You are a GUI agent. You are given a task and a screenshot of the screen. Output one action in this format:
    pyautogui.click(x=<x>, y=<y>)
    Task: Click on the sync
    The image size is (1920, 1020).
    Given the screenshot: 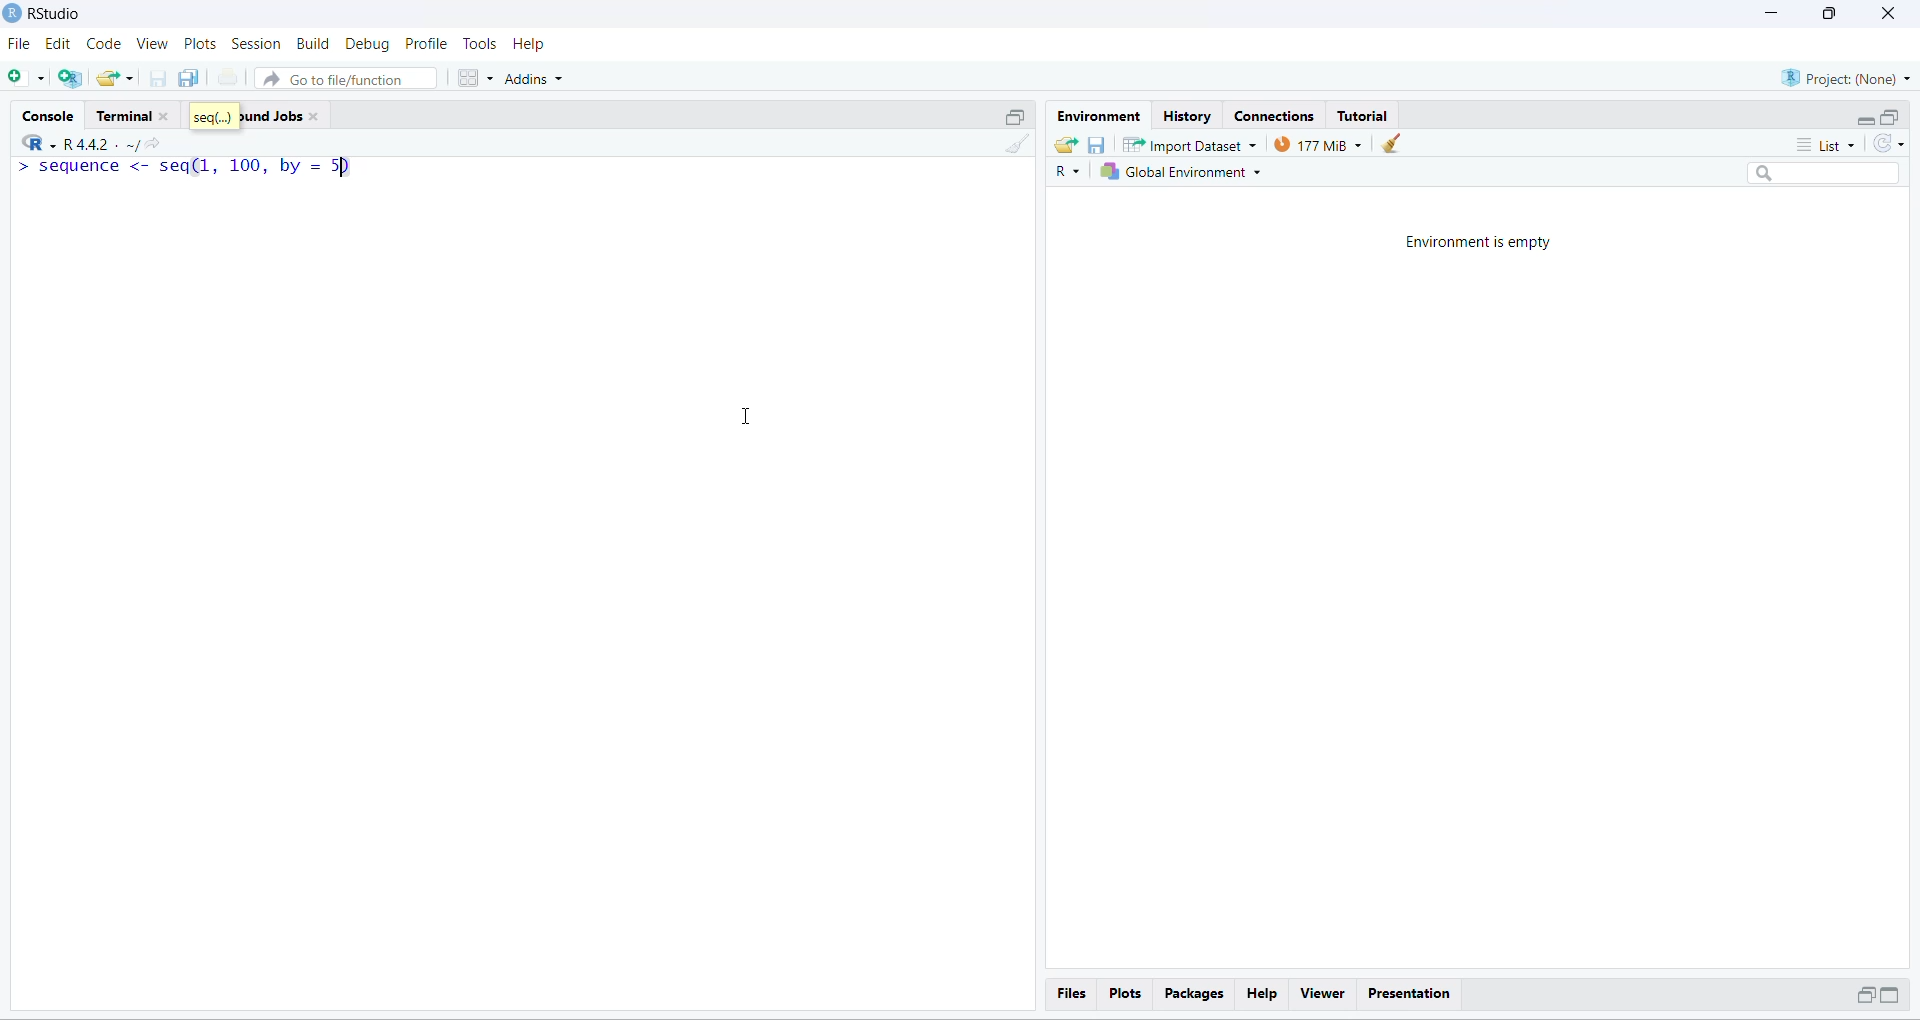 What is the action you would take?
    pyautogui.click(x=1889, y=143)
    